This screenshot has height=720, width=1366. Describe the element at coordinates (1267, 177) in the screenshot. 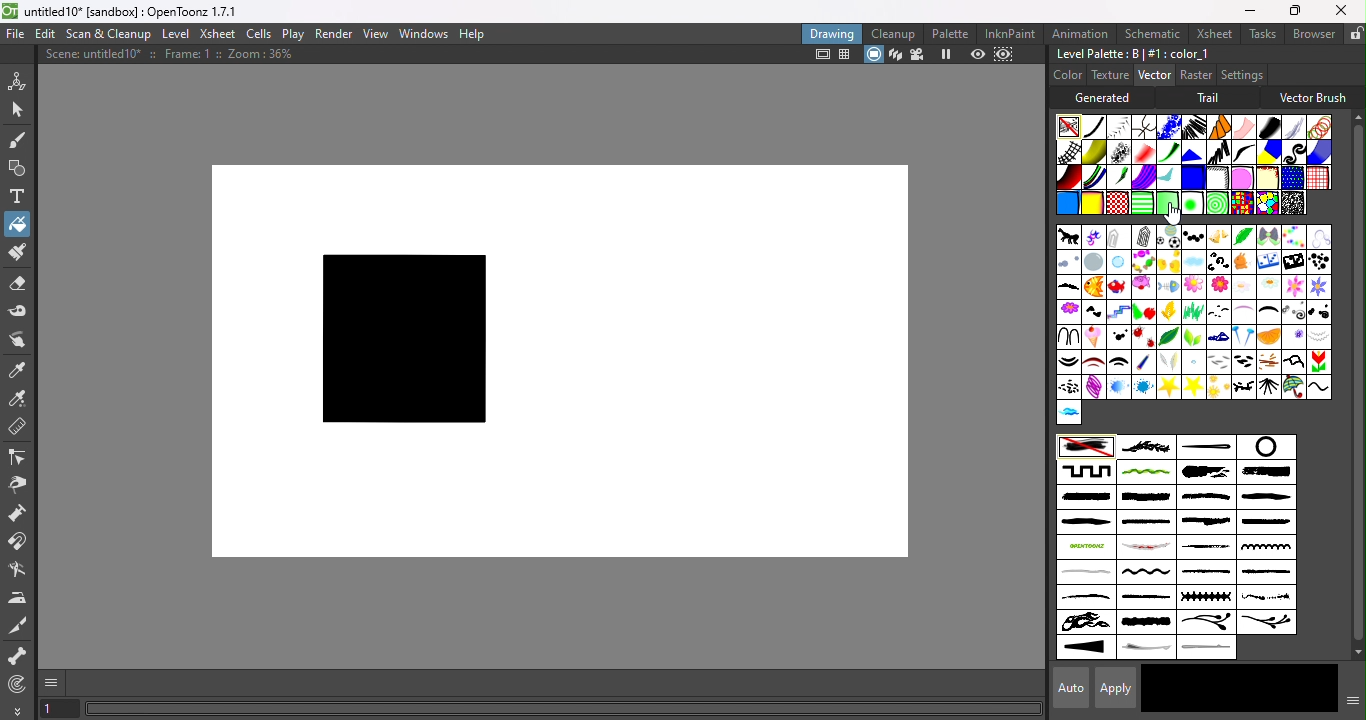

I see `Sponge shading` at that location.